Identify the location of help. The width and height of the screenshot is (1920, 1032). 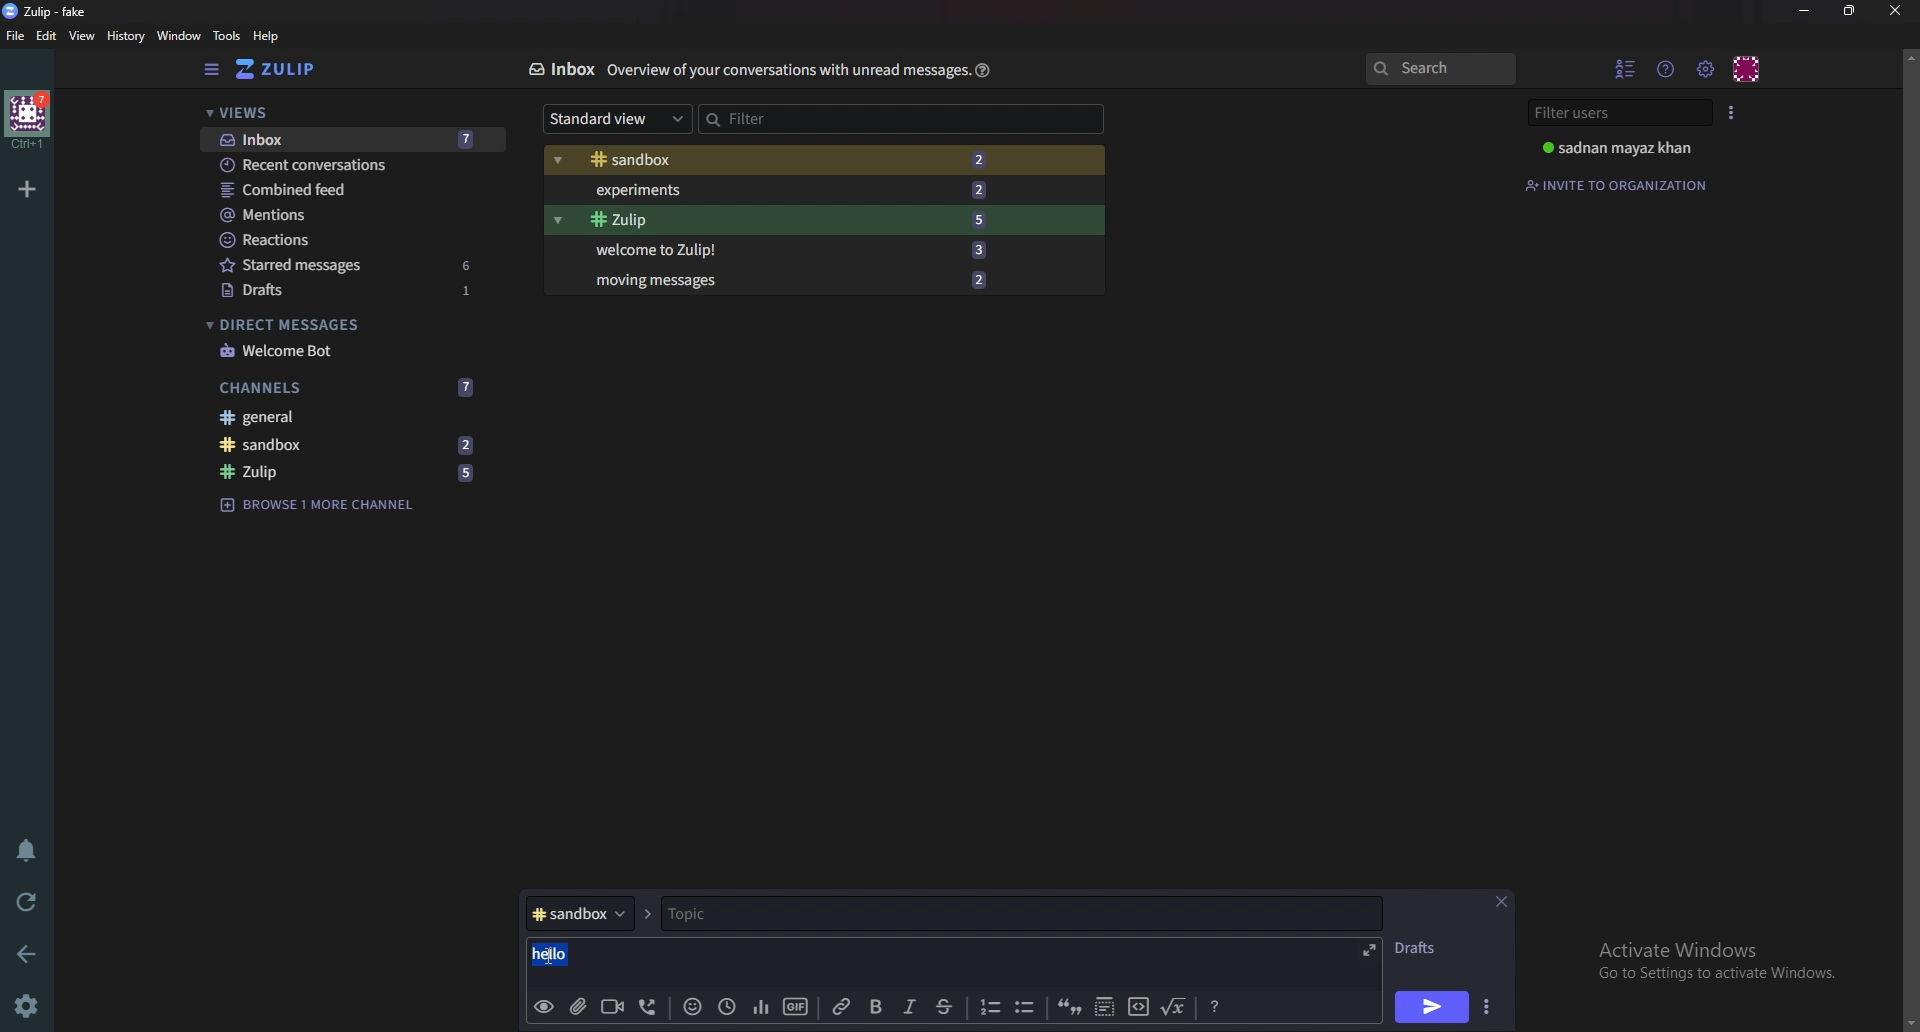
(266, 37).